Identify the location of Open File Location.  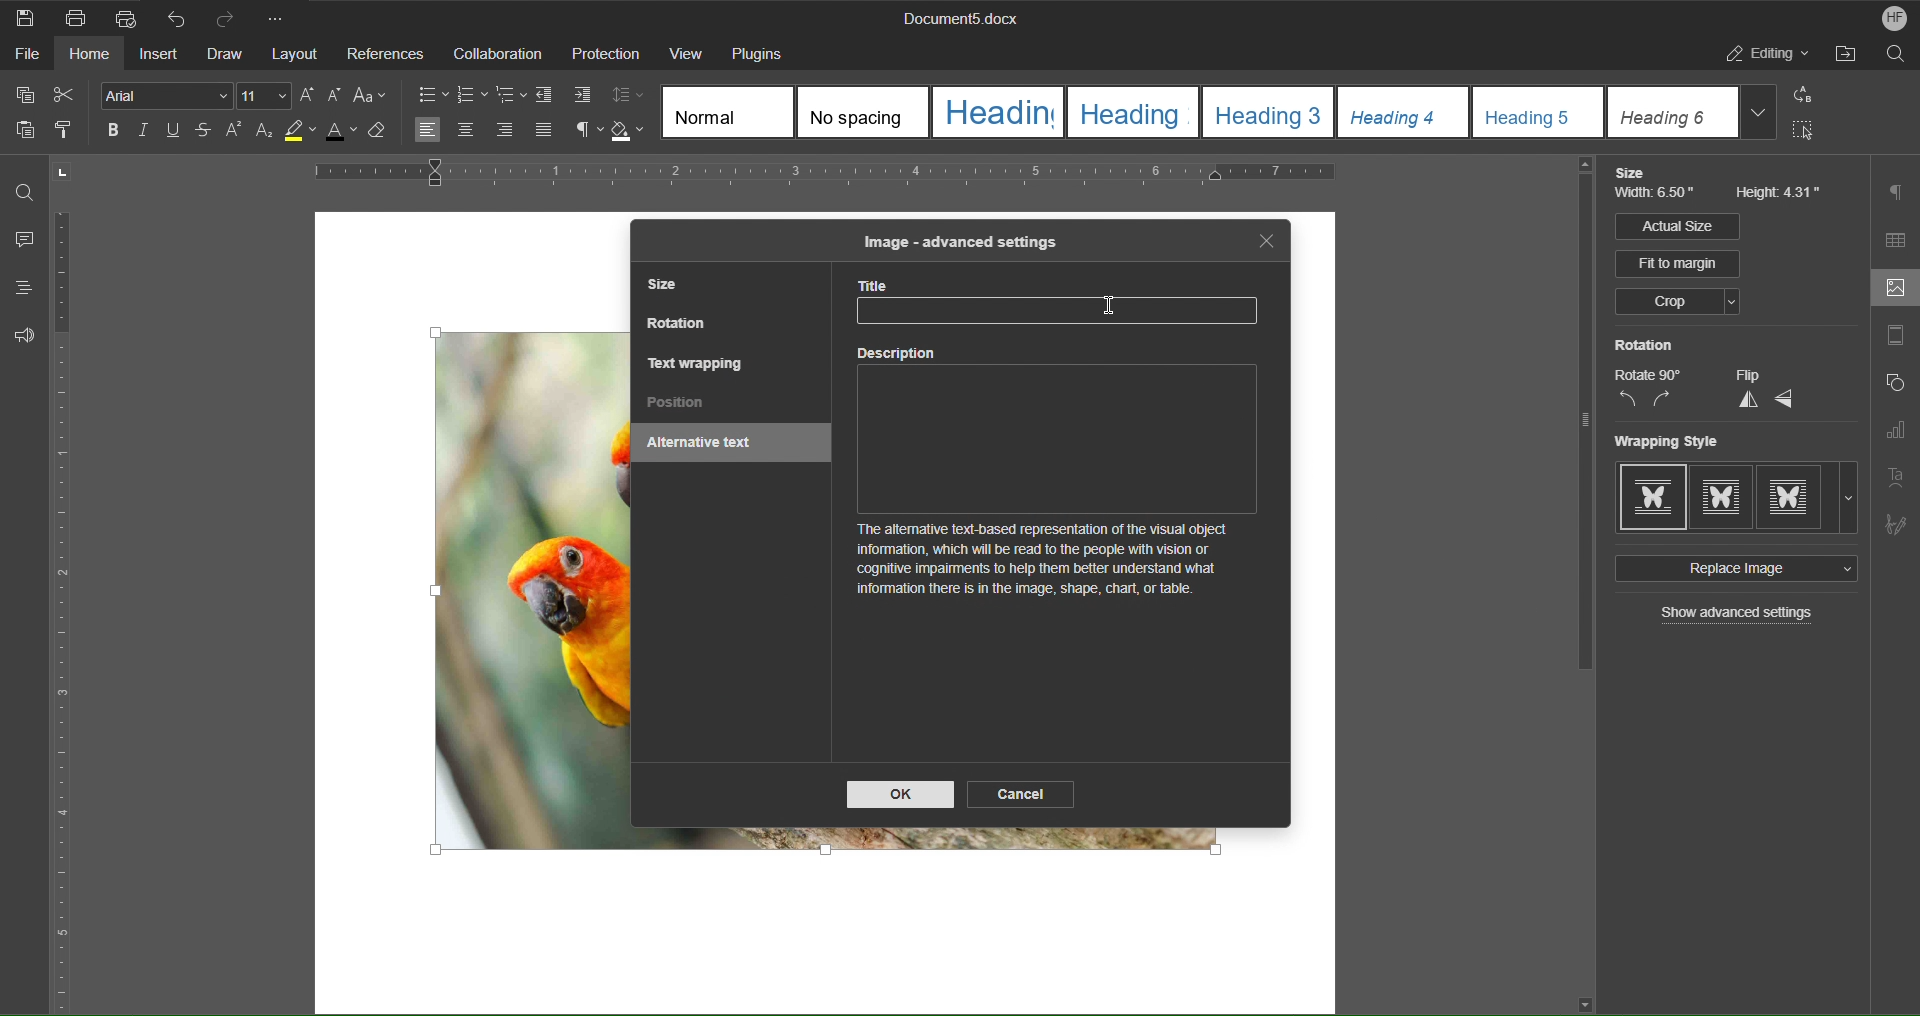
(1849, 57).